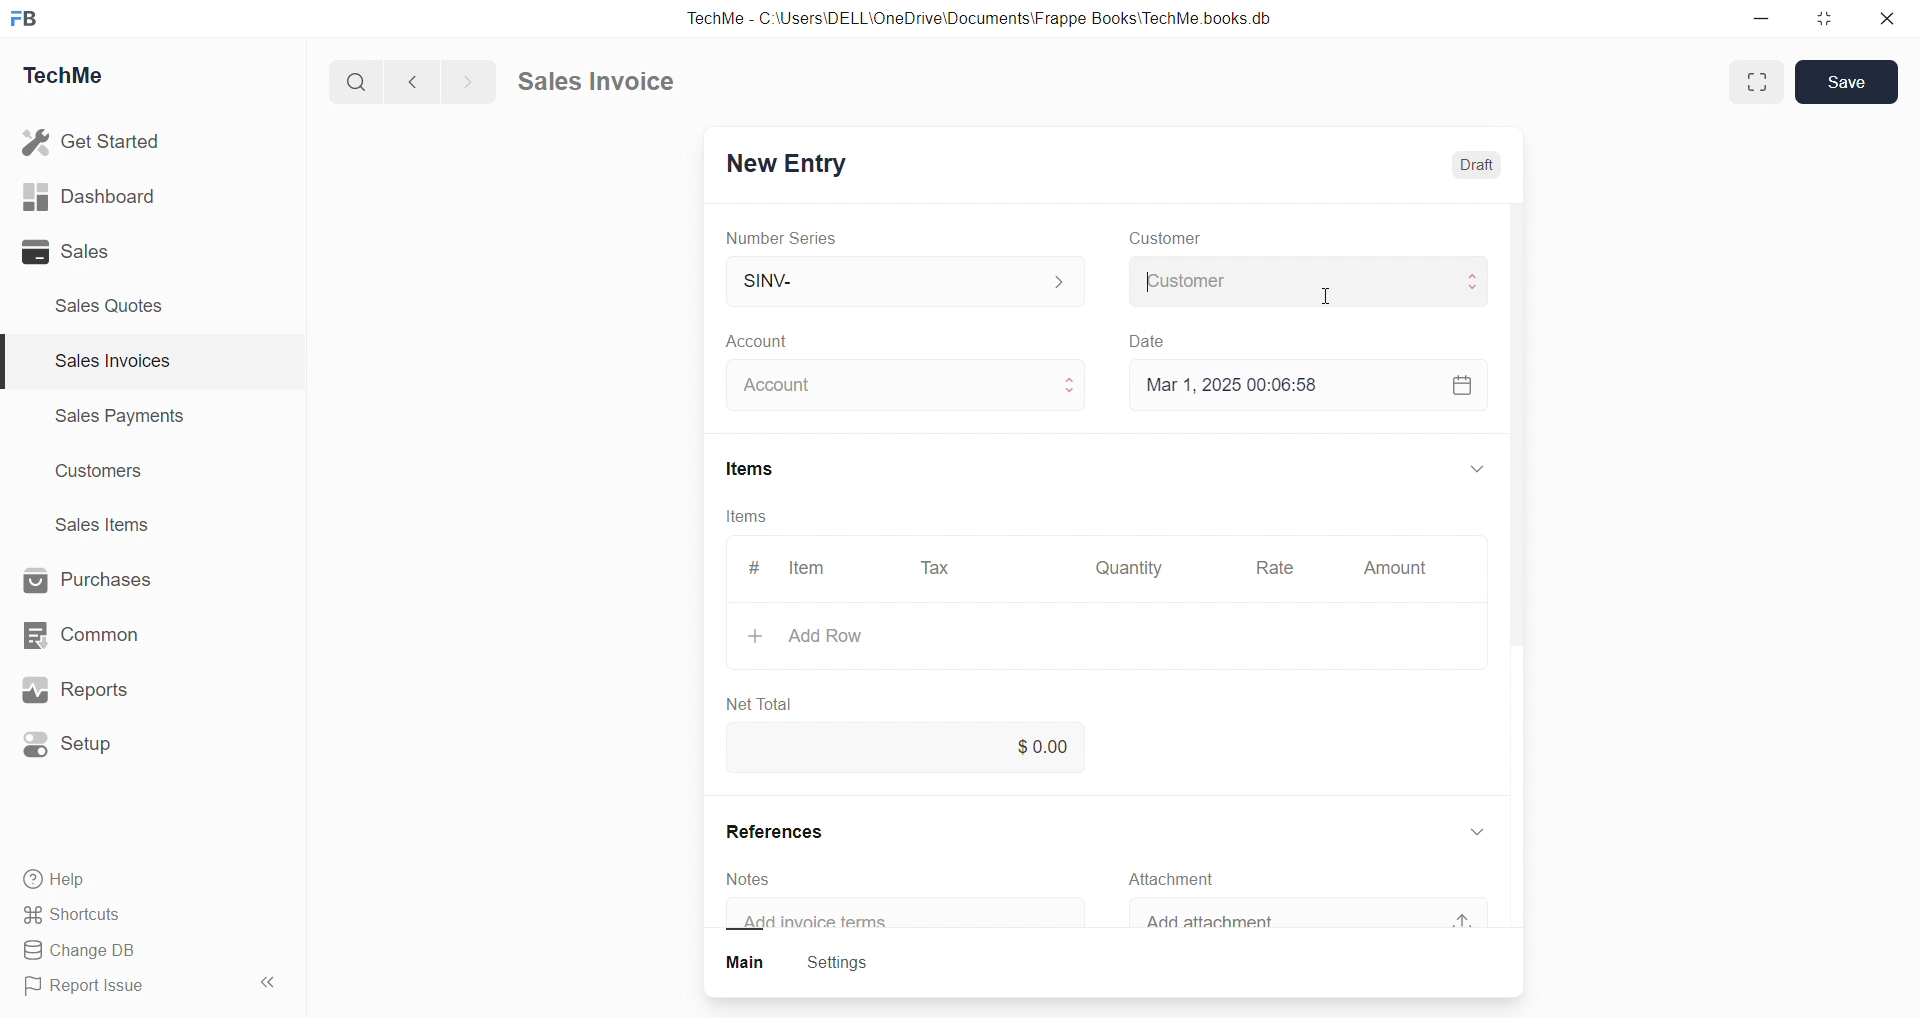  Describe the element at coordinates (1460, 383) in the screenshot. I see `Calendar` at that location.